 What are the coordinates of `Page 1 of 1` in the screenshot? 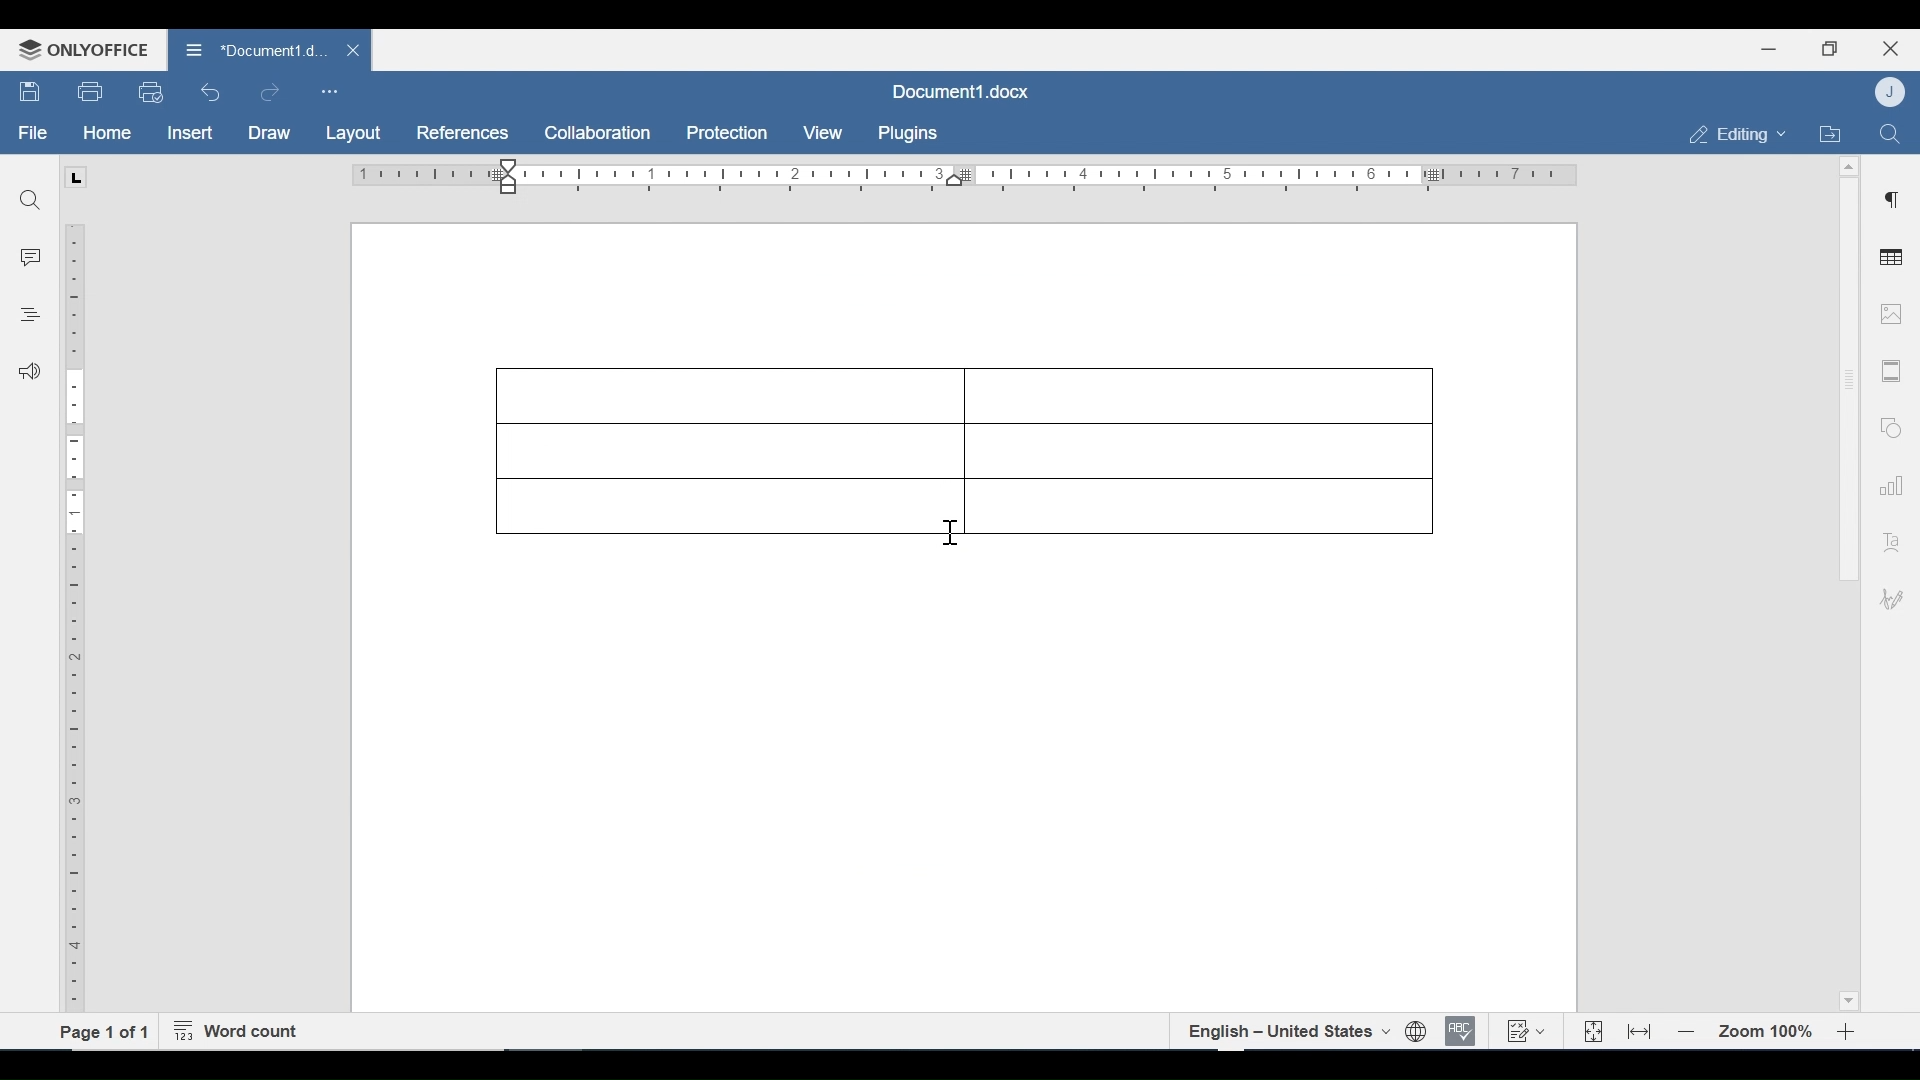 It's located at (104, 1031).